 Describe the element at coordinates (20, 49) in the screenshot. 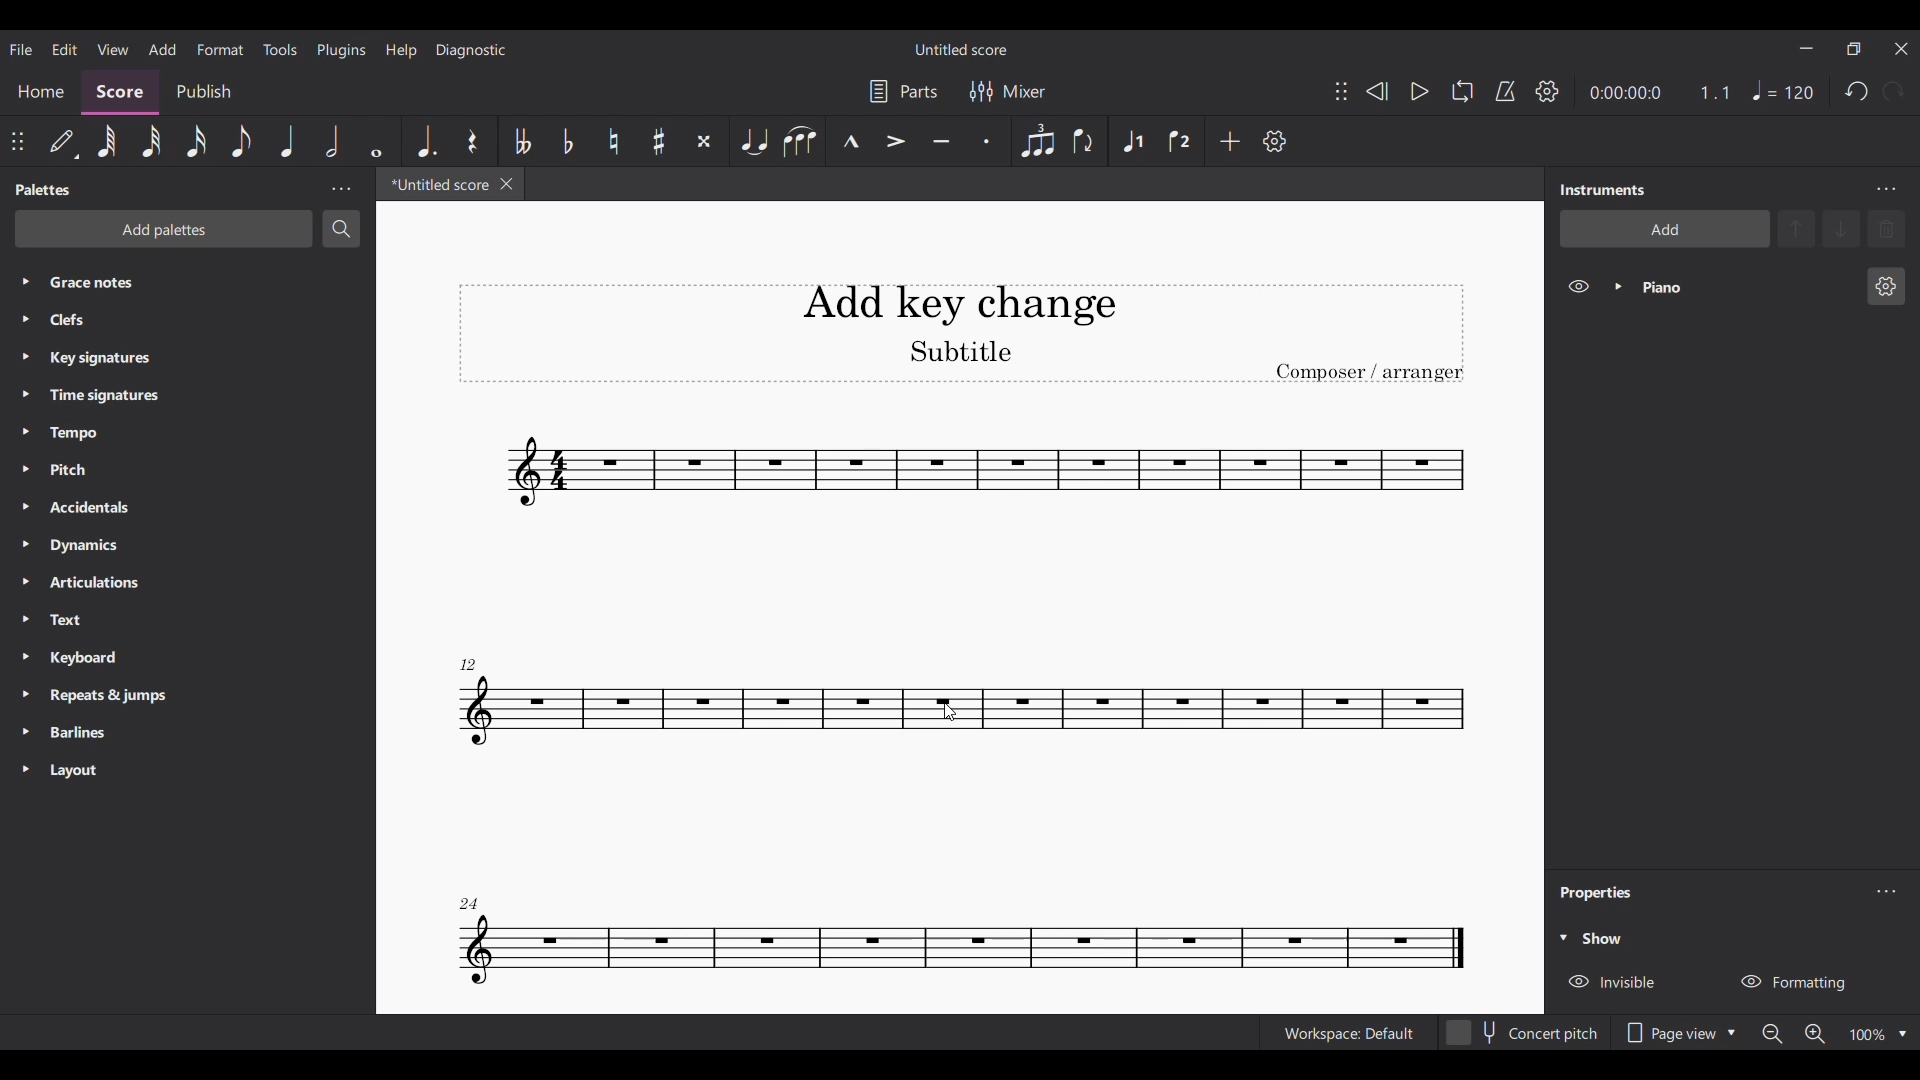

I see `File menu` at that location.